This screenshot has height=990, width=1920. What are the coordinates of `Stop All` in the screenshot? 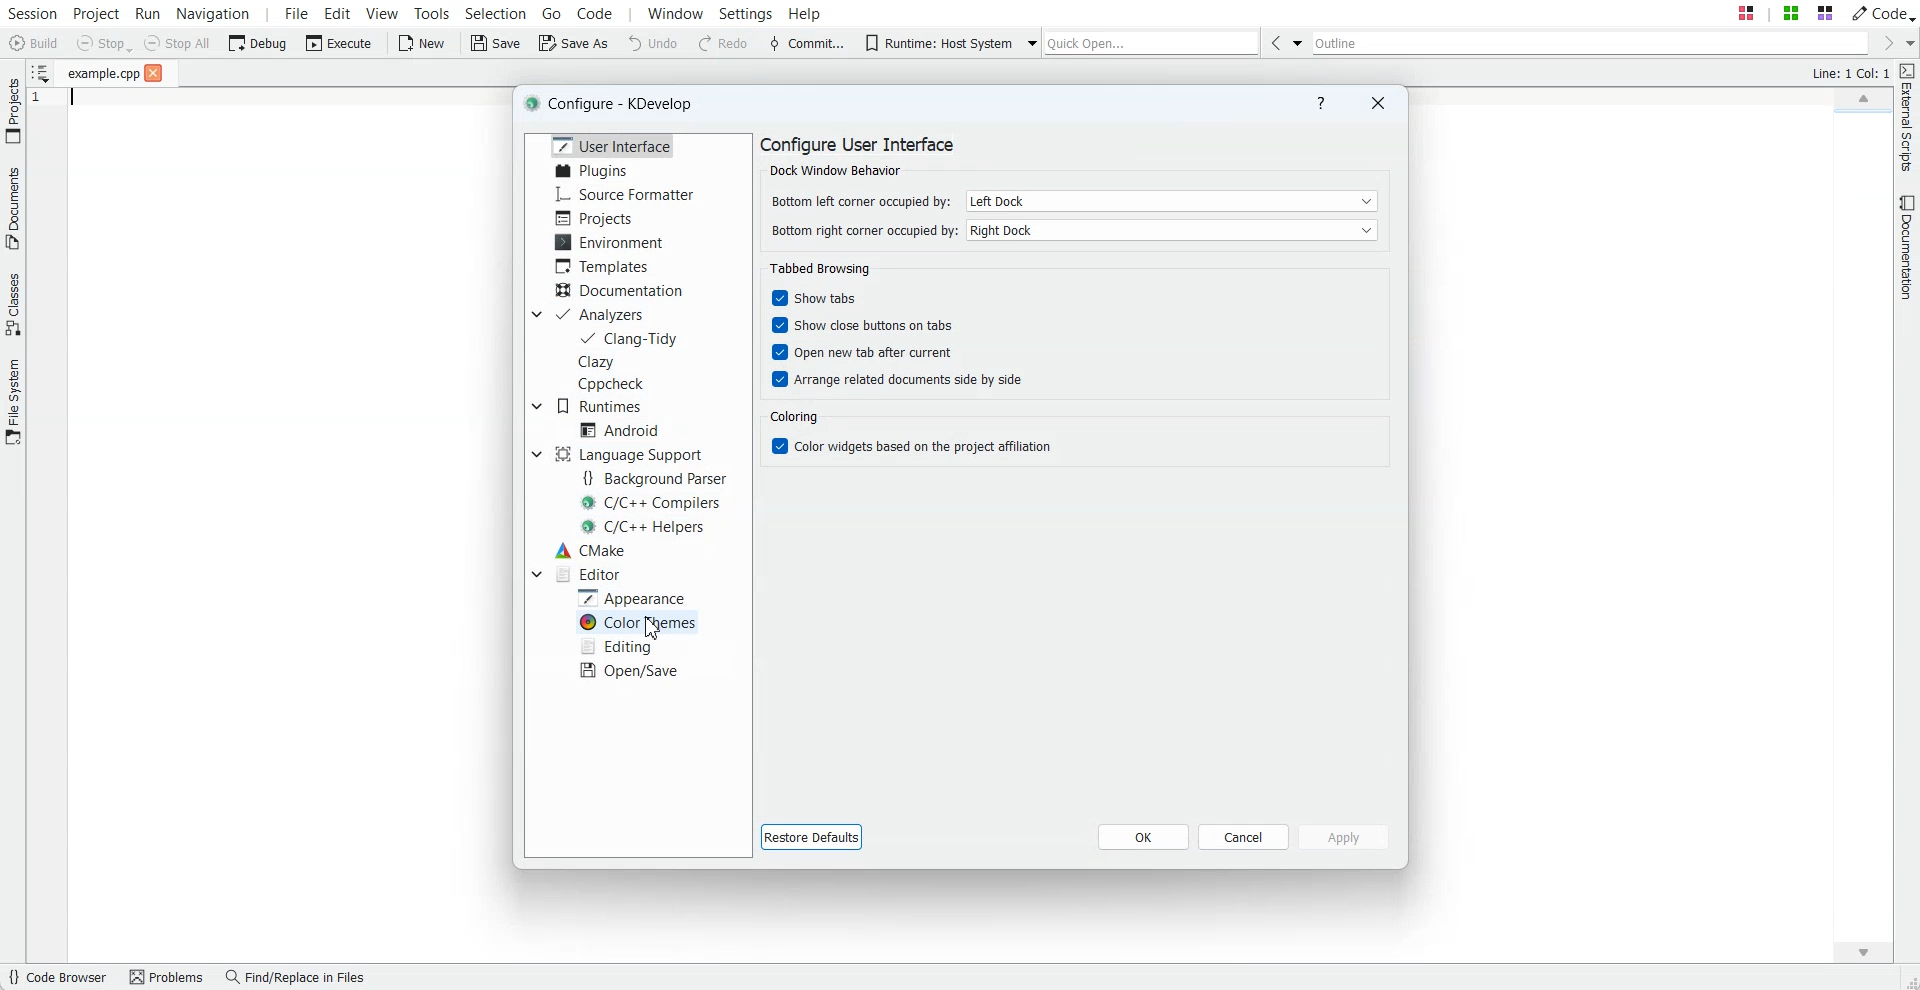 It's located at (178, 43).